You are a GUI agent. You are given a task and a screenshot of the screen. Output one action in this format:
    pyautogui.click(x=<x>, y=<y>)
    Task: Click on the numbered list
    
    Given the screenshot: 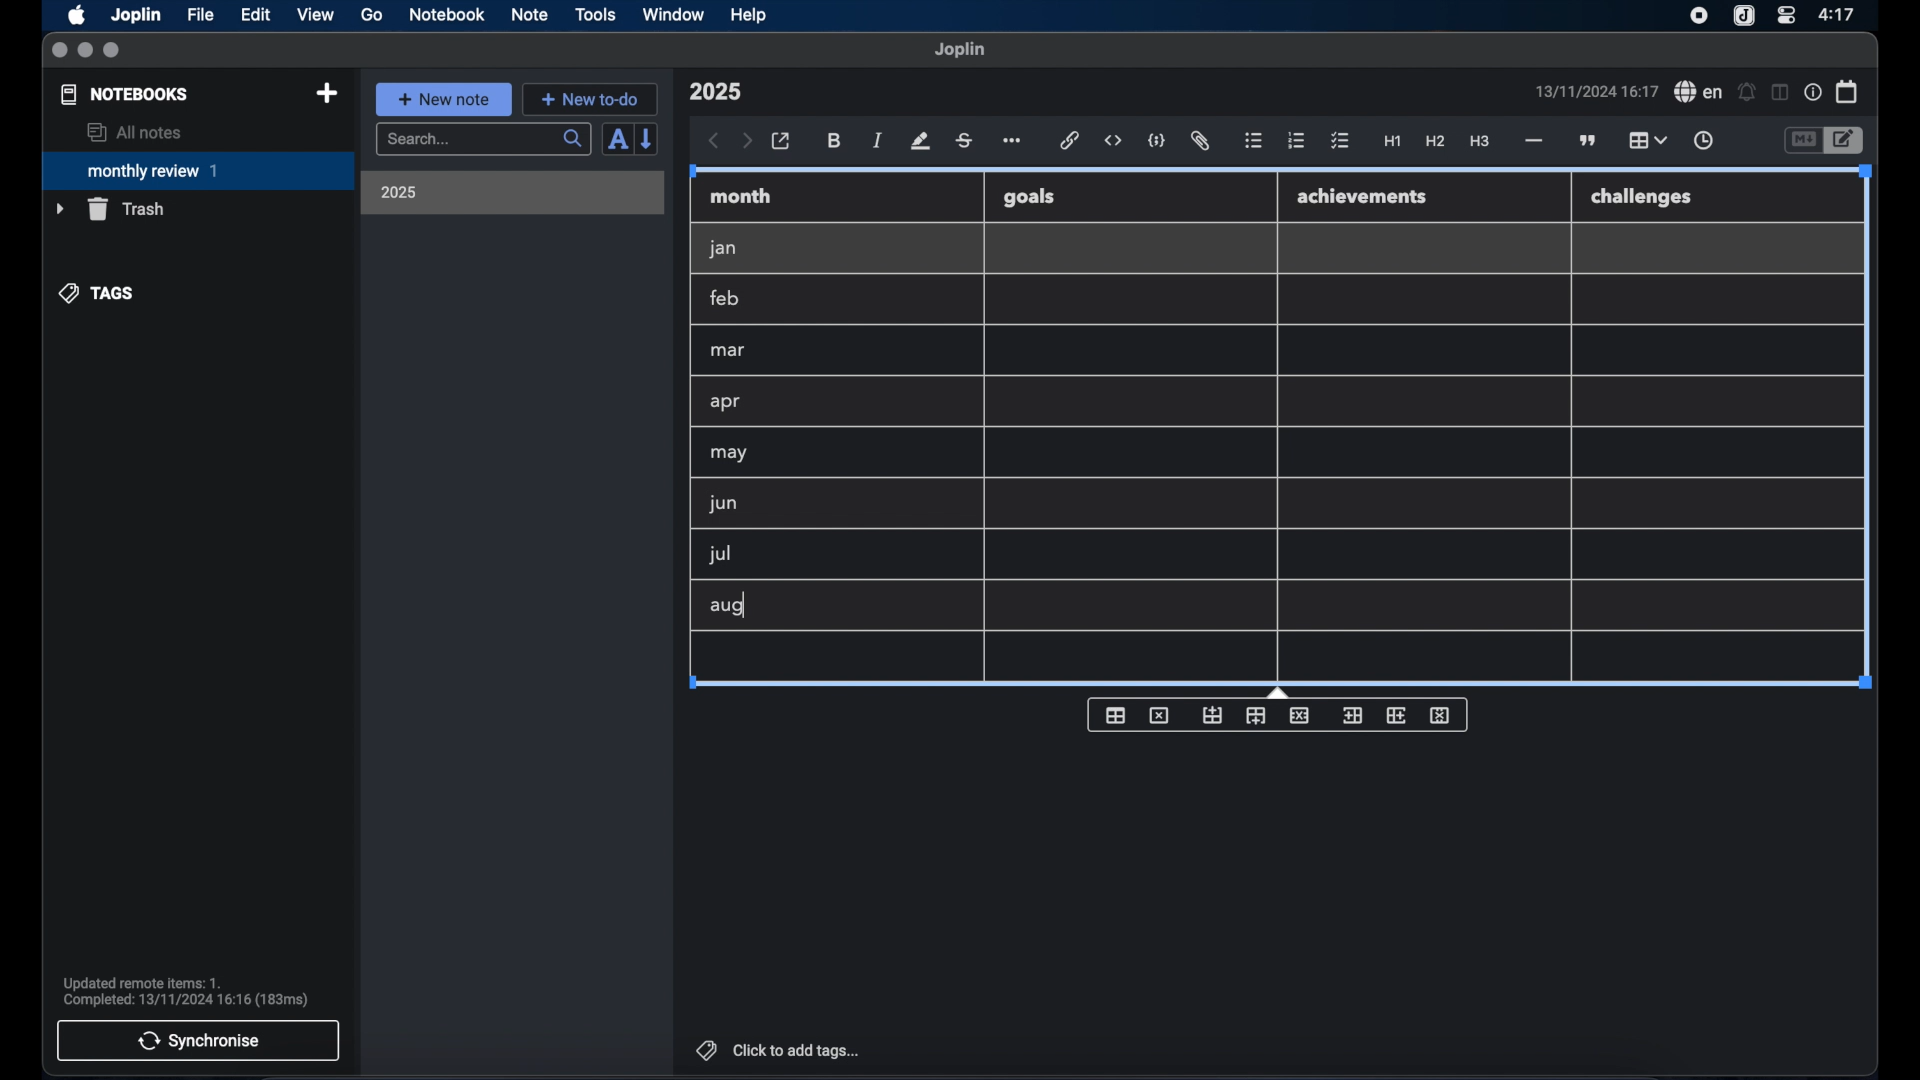 What is the action you would take?
    pyautogui.click(x=1296, y=140)
    